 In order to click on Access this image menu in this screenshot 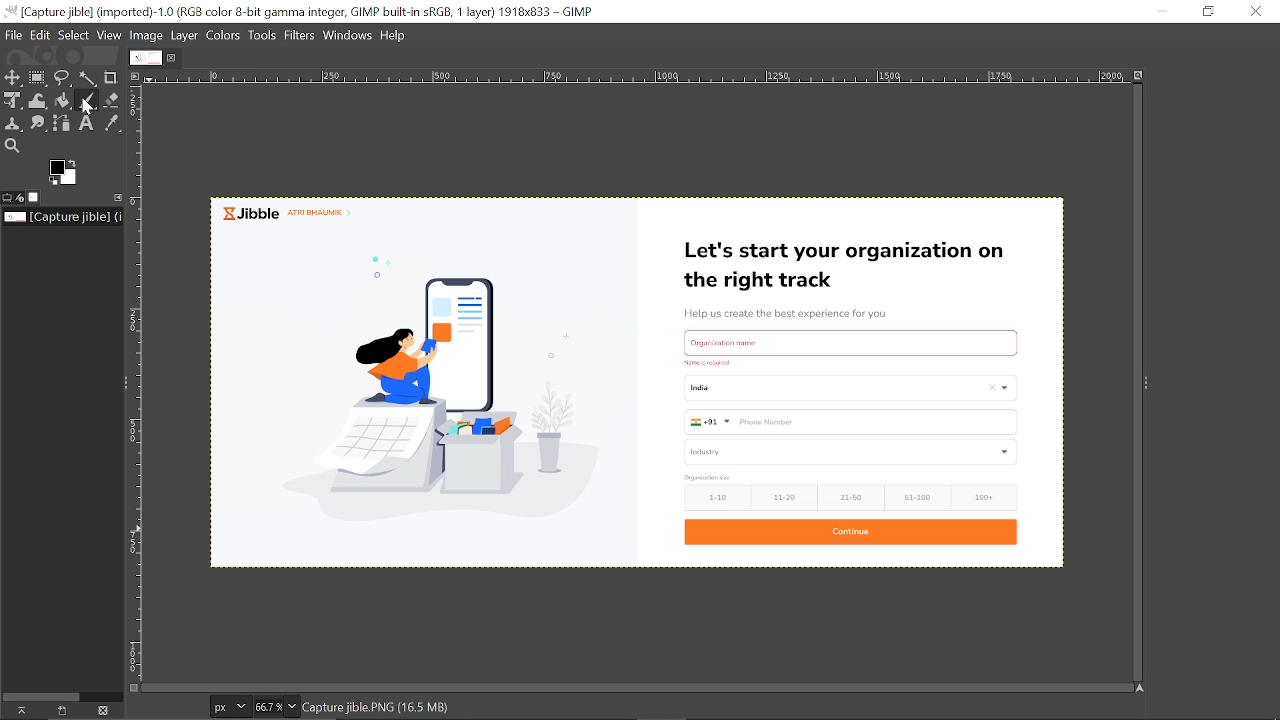, I will do `click(138, 75)`.